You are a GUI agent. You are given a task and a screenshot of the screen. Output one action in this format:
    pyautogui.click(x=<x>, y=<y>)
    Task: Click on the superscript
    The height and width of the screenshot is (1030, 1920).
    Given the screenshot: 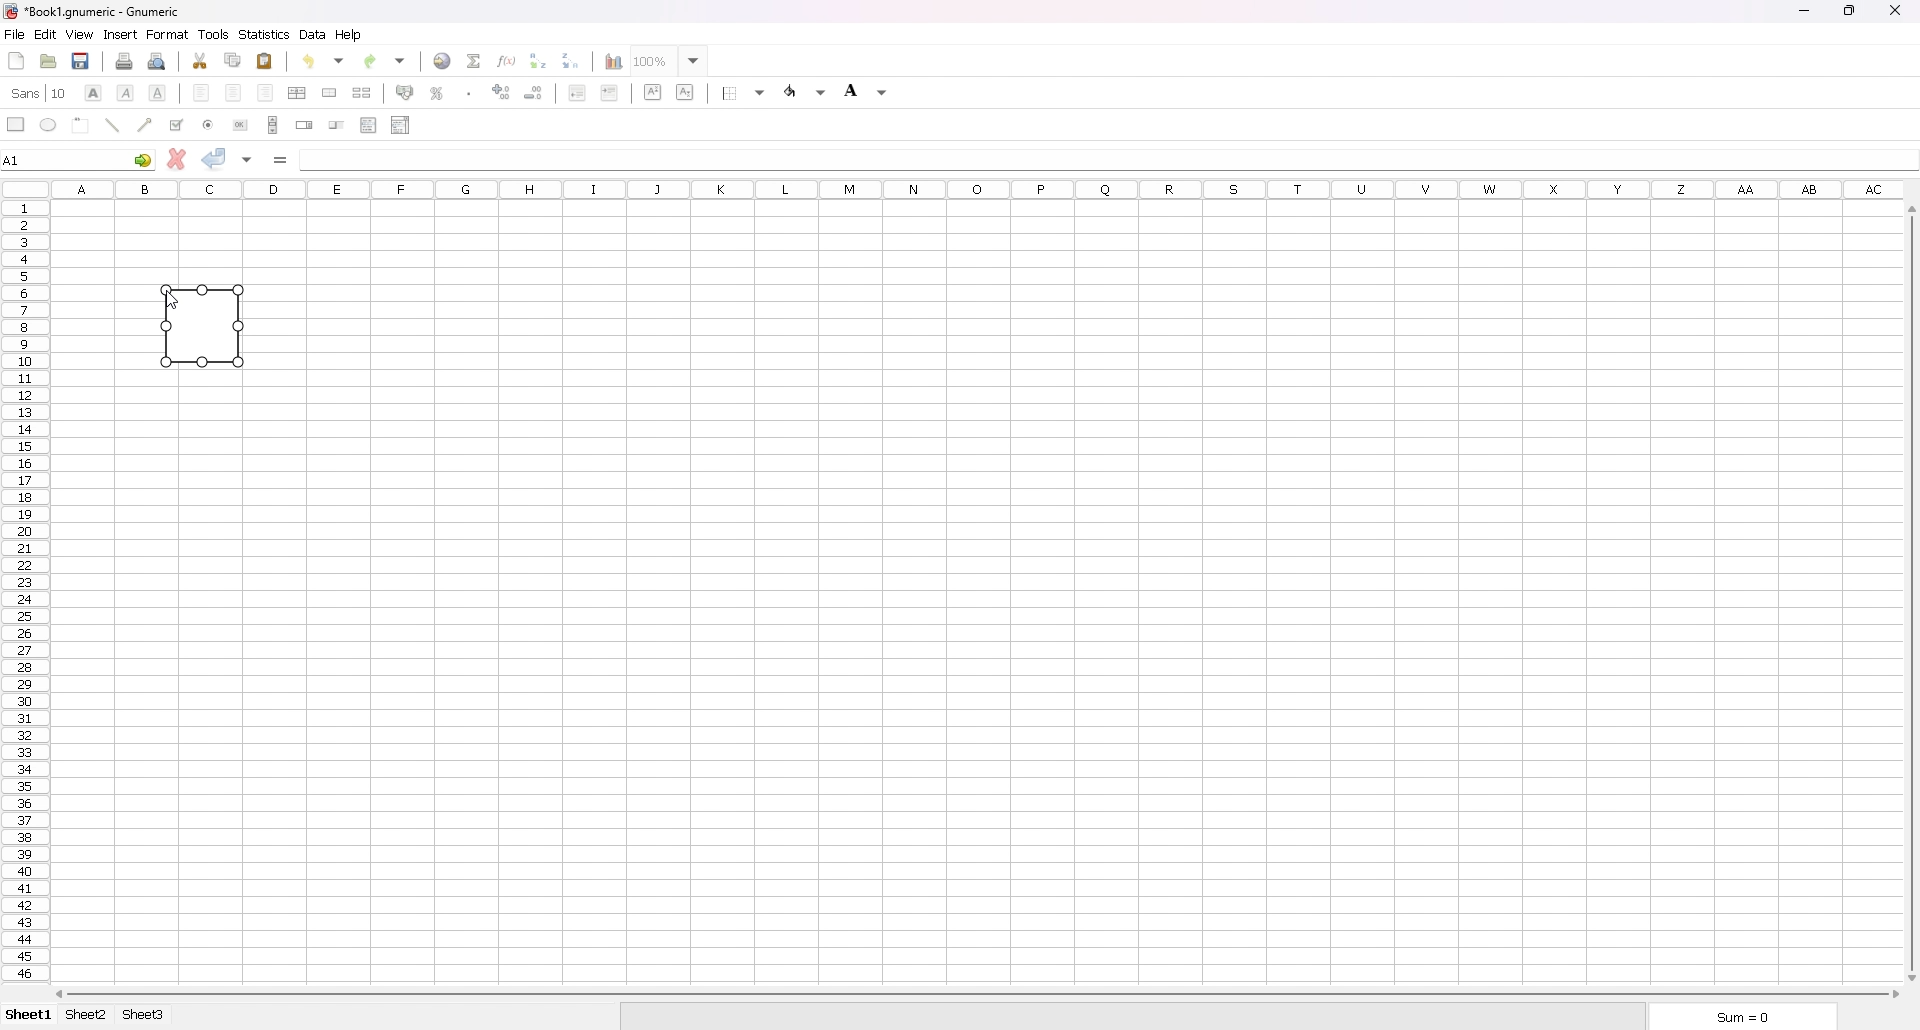 What is the action you would take?
    pyautogui.click(x=653, y=91)
    